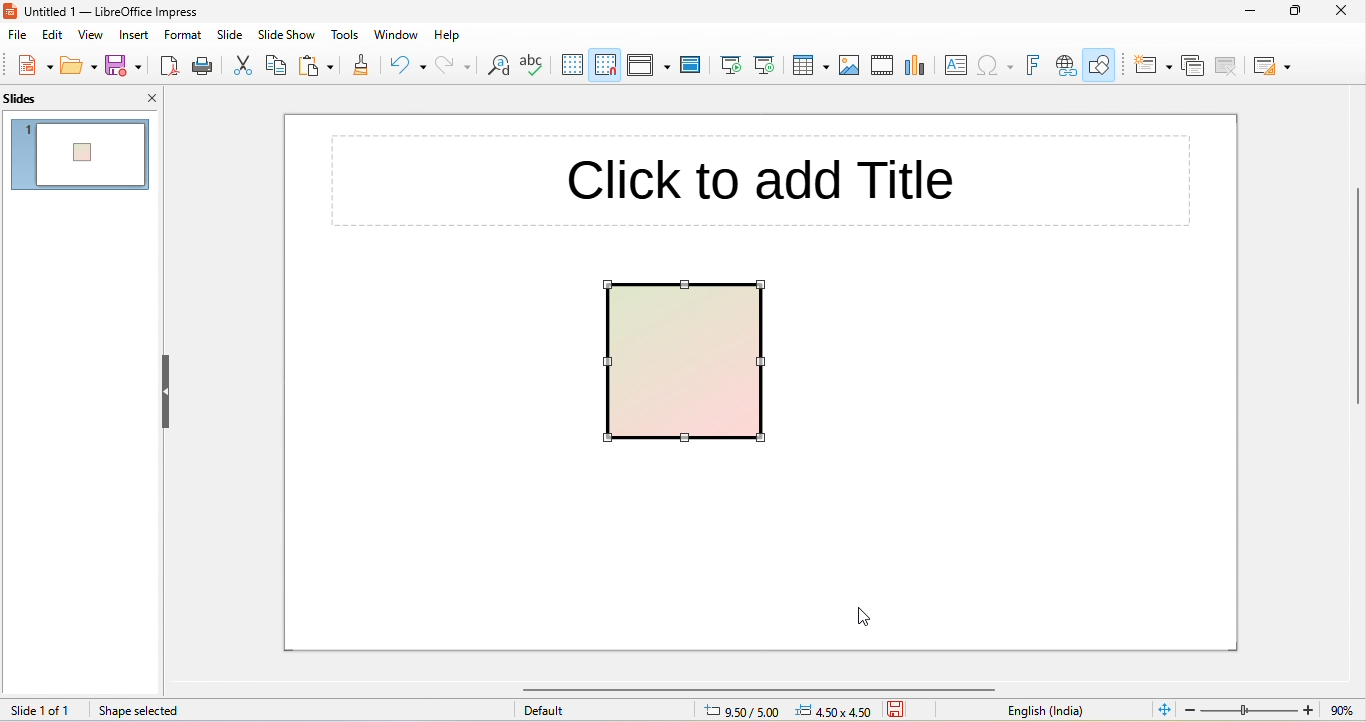  I want to click on vertical scroll, so click(1346, 312).